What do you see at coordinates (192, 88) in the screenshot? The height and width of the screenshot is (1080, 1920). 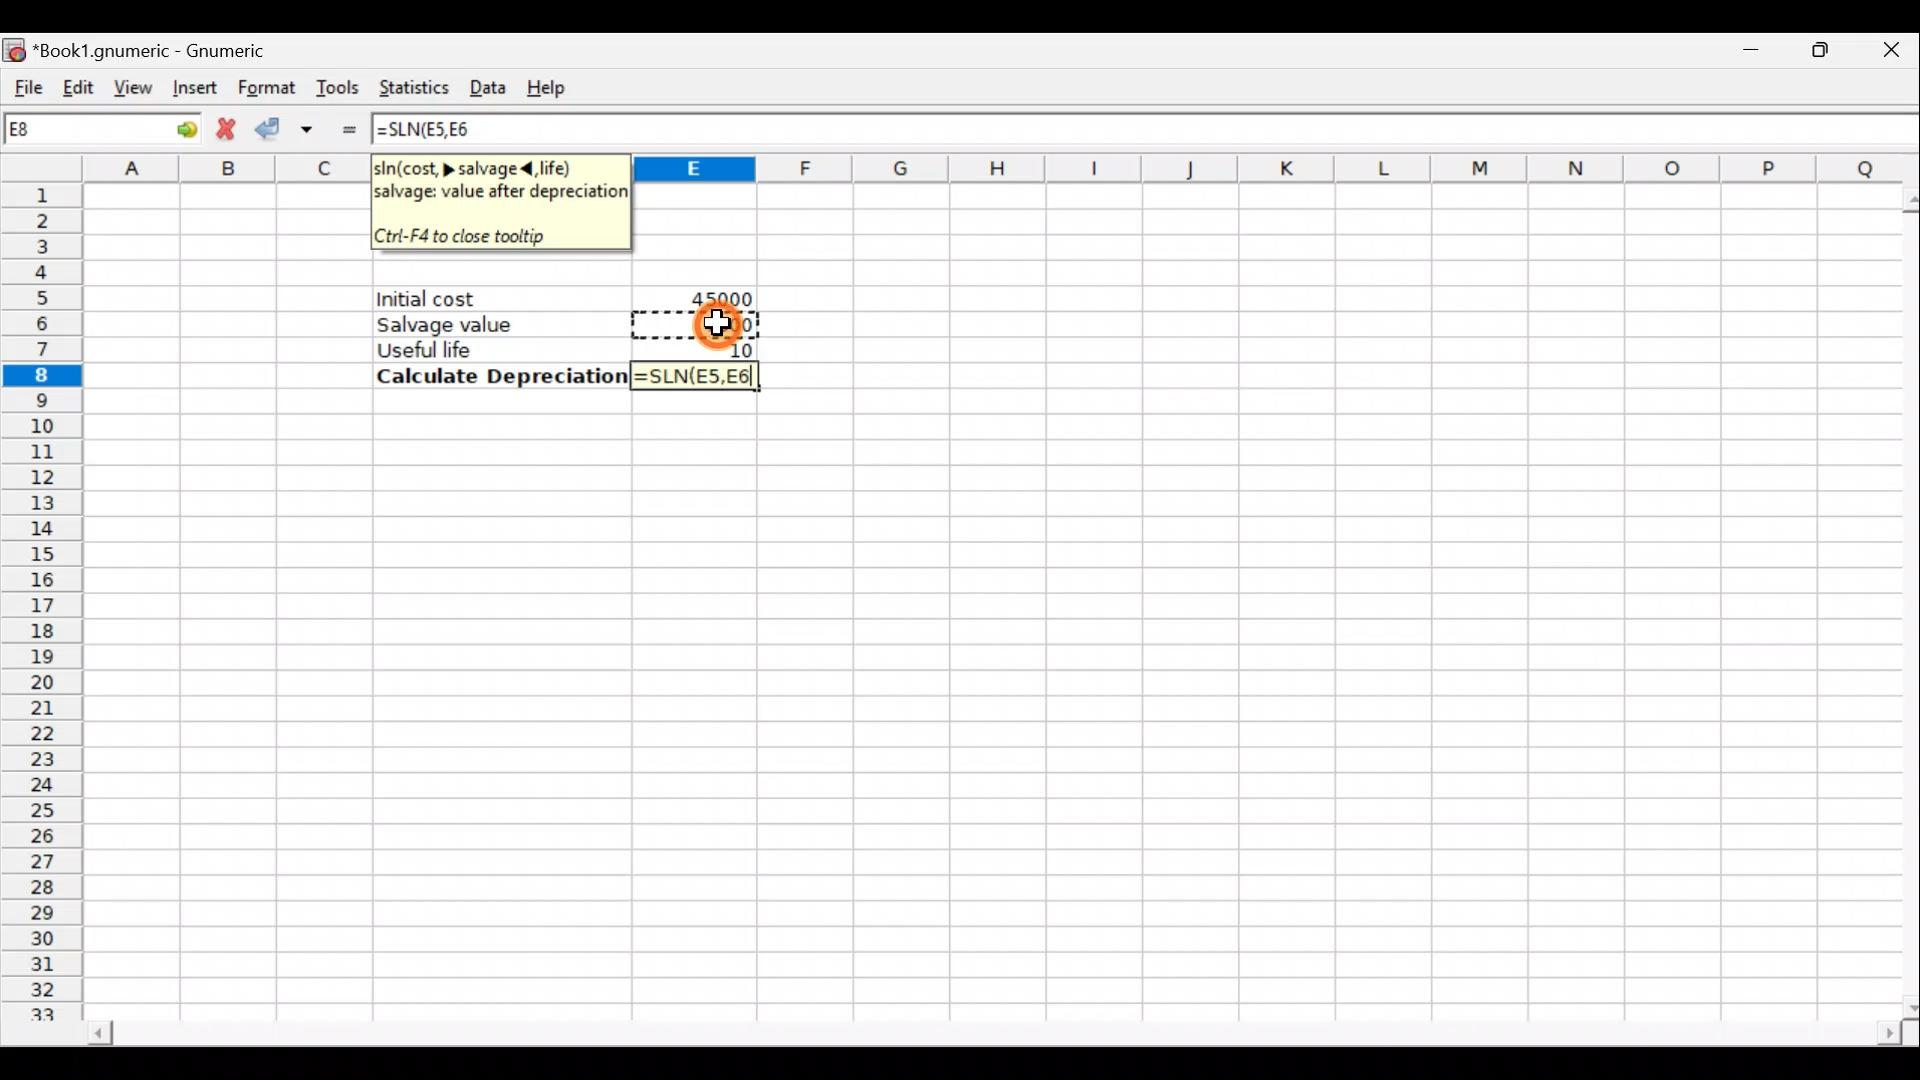 I see `Insert` at bounding box center [192, 88].